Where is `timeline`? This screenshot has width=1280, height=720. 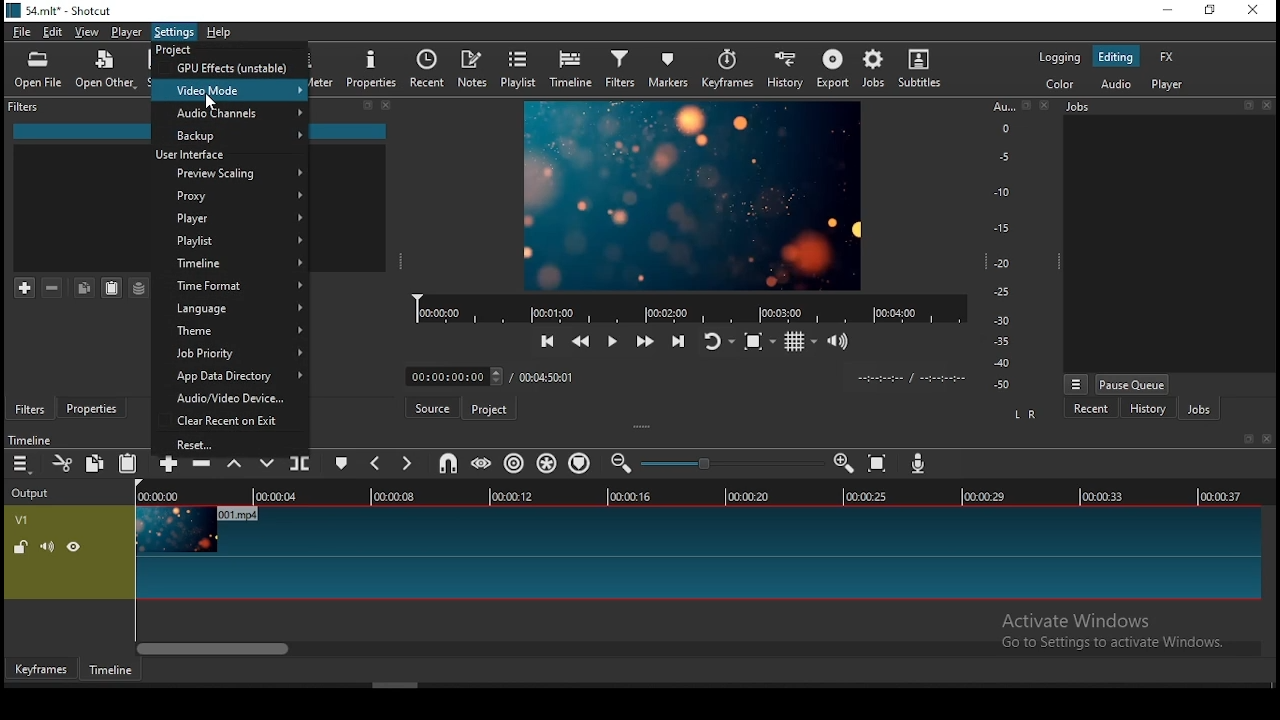
timeline is located at coordinates (29, 440).